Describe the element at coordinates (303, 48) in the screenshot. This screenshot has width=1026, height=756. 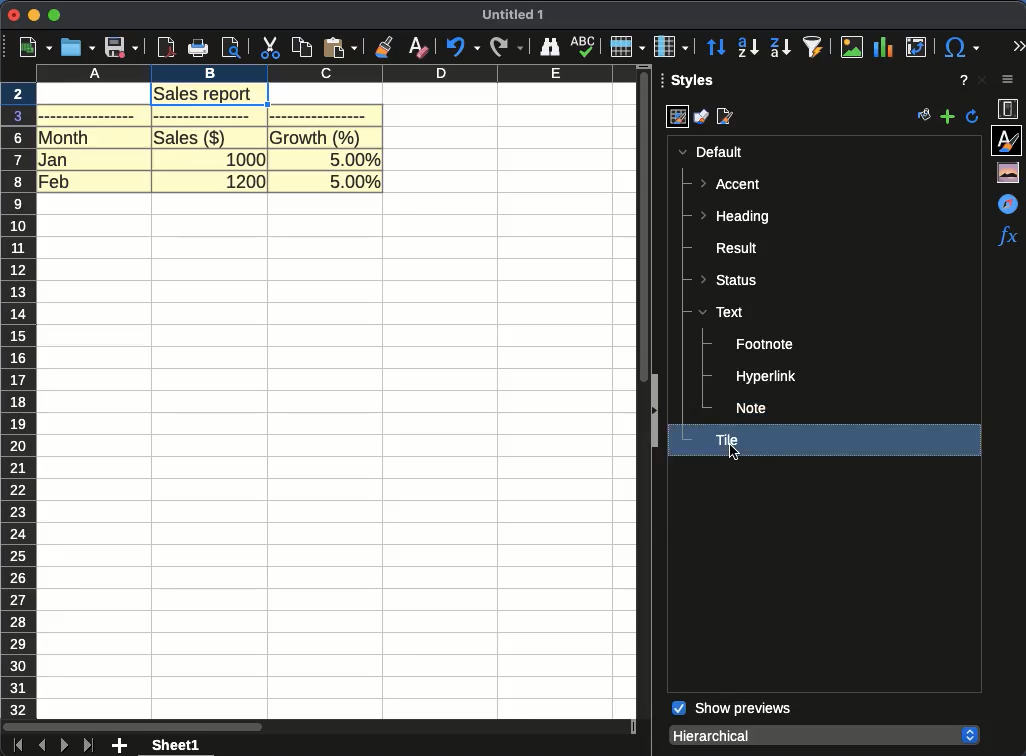
I see `copy` at that location.